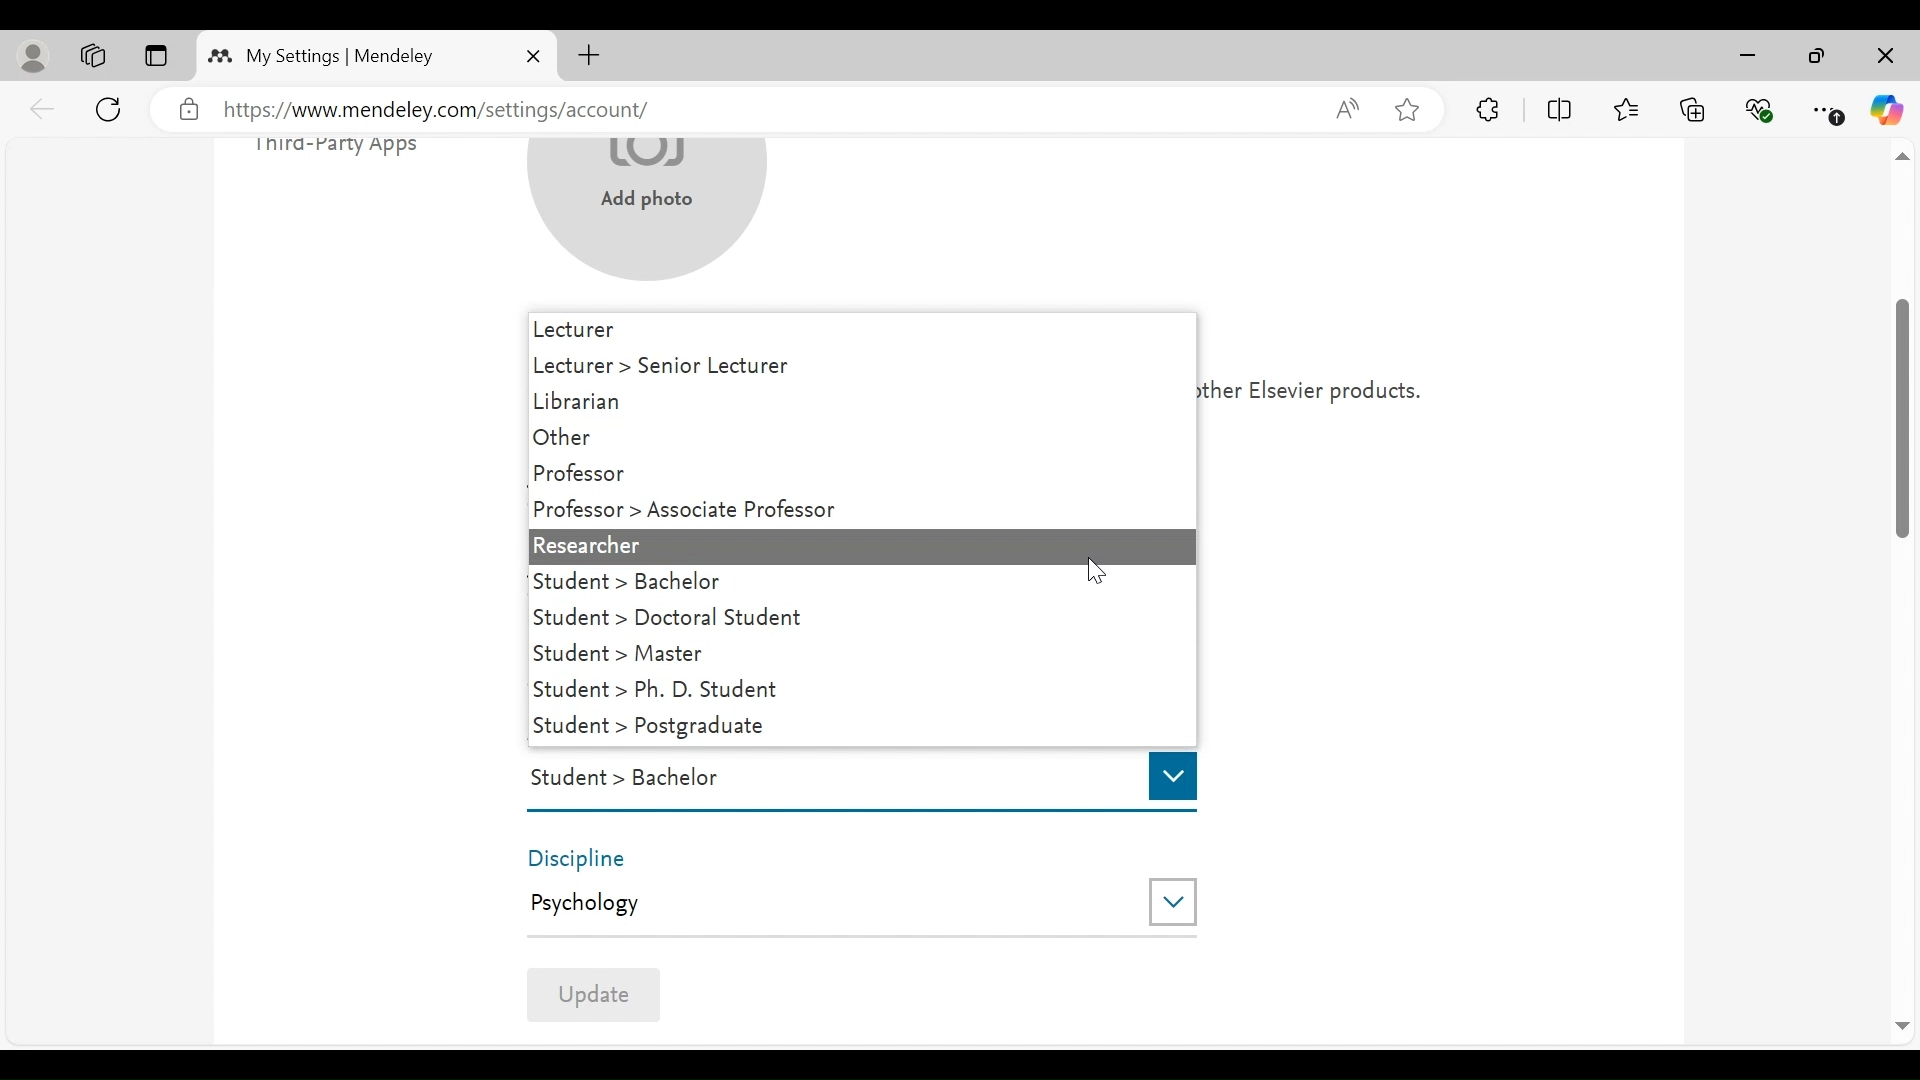 Image resolution: width=1920 pixels, height=1080 pixels. I want to click on Drop down, so click(1172, 900).